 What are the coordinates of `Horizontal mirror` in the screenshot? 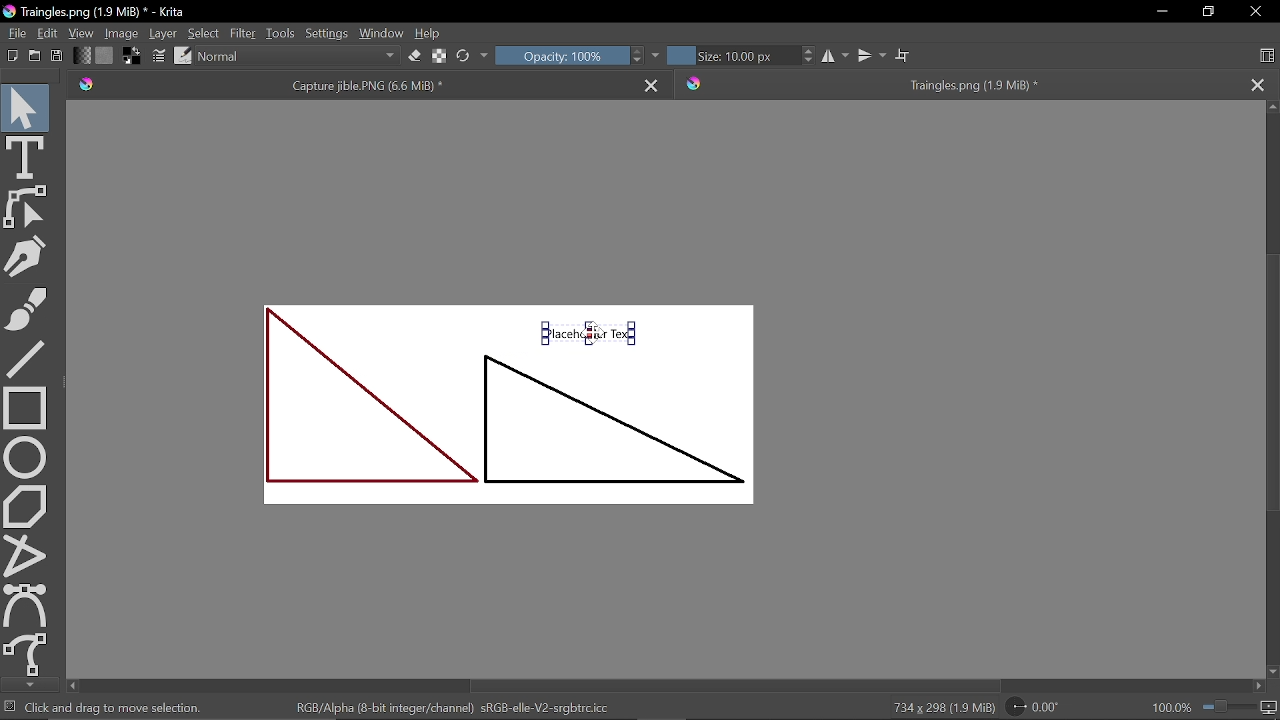 It's located at (836, 57).